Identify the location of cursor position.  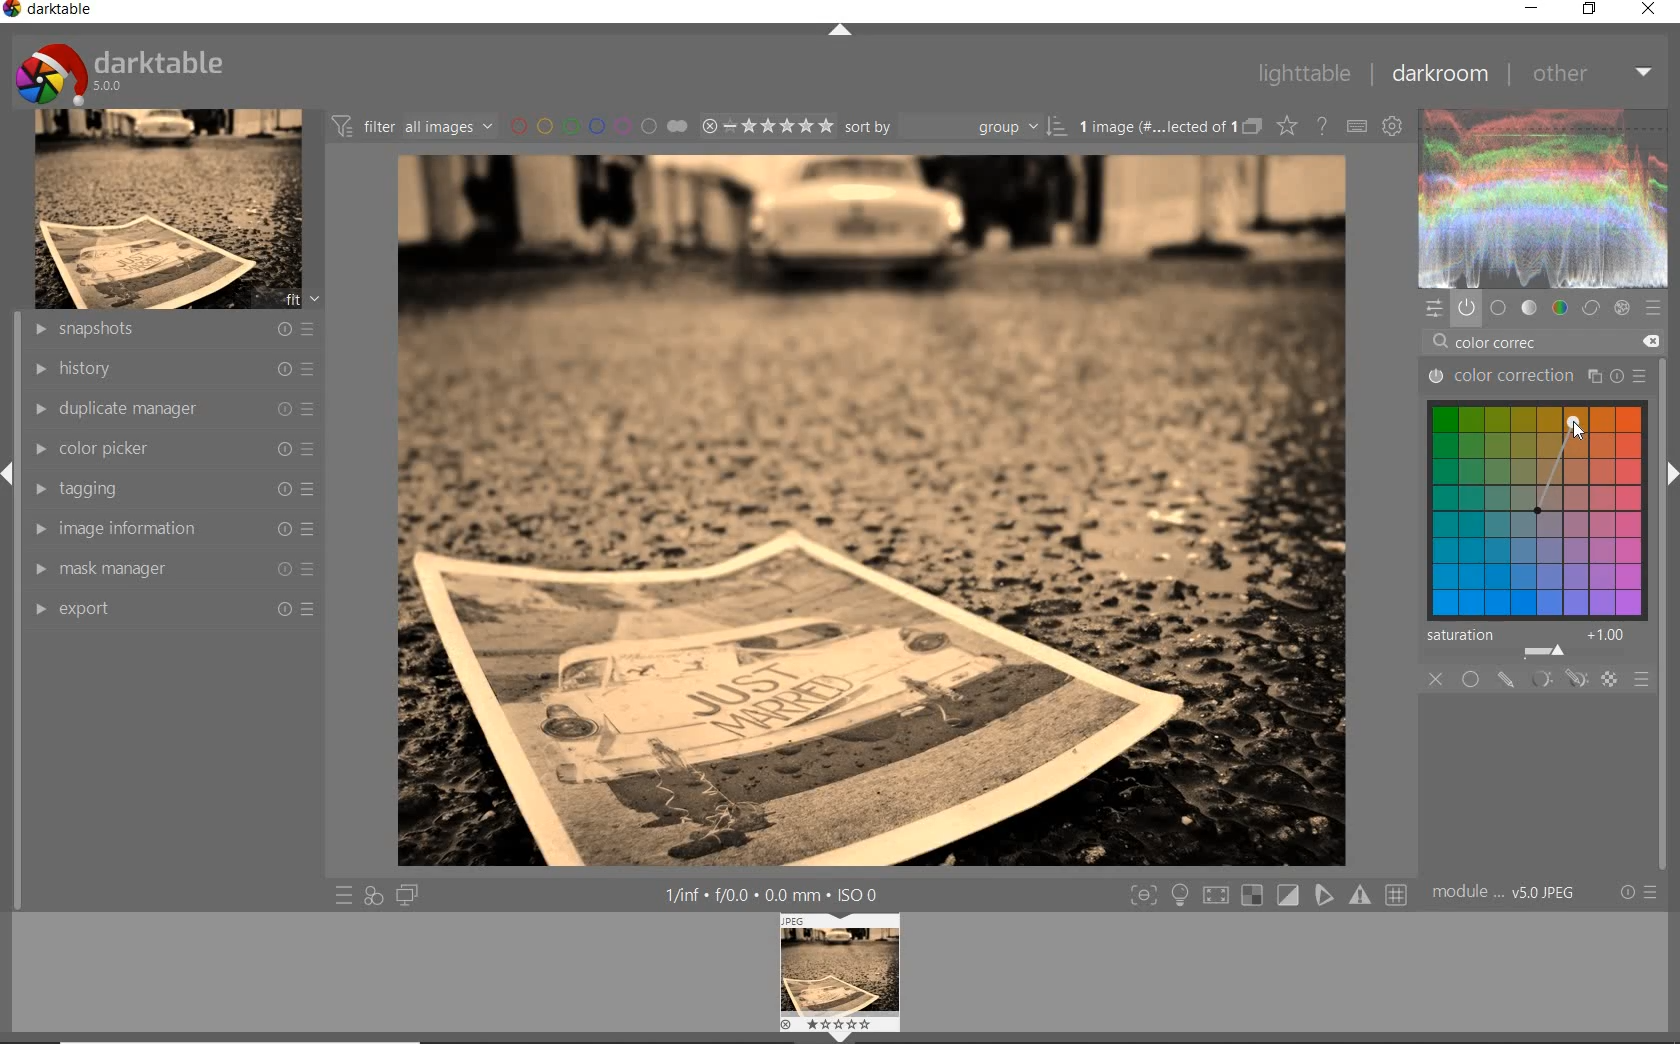
(1577, 428).